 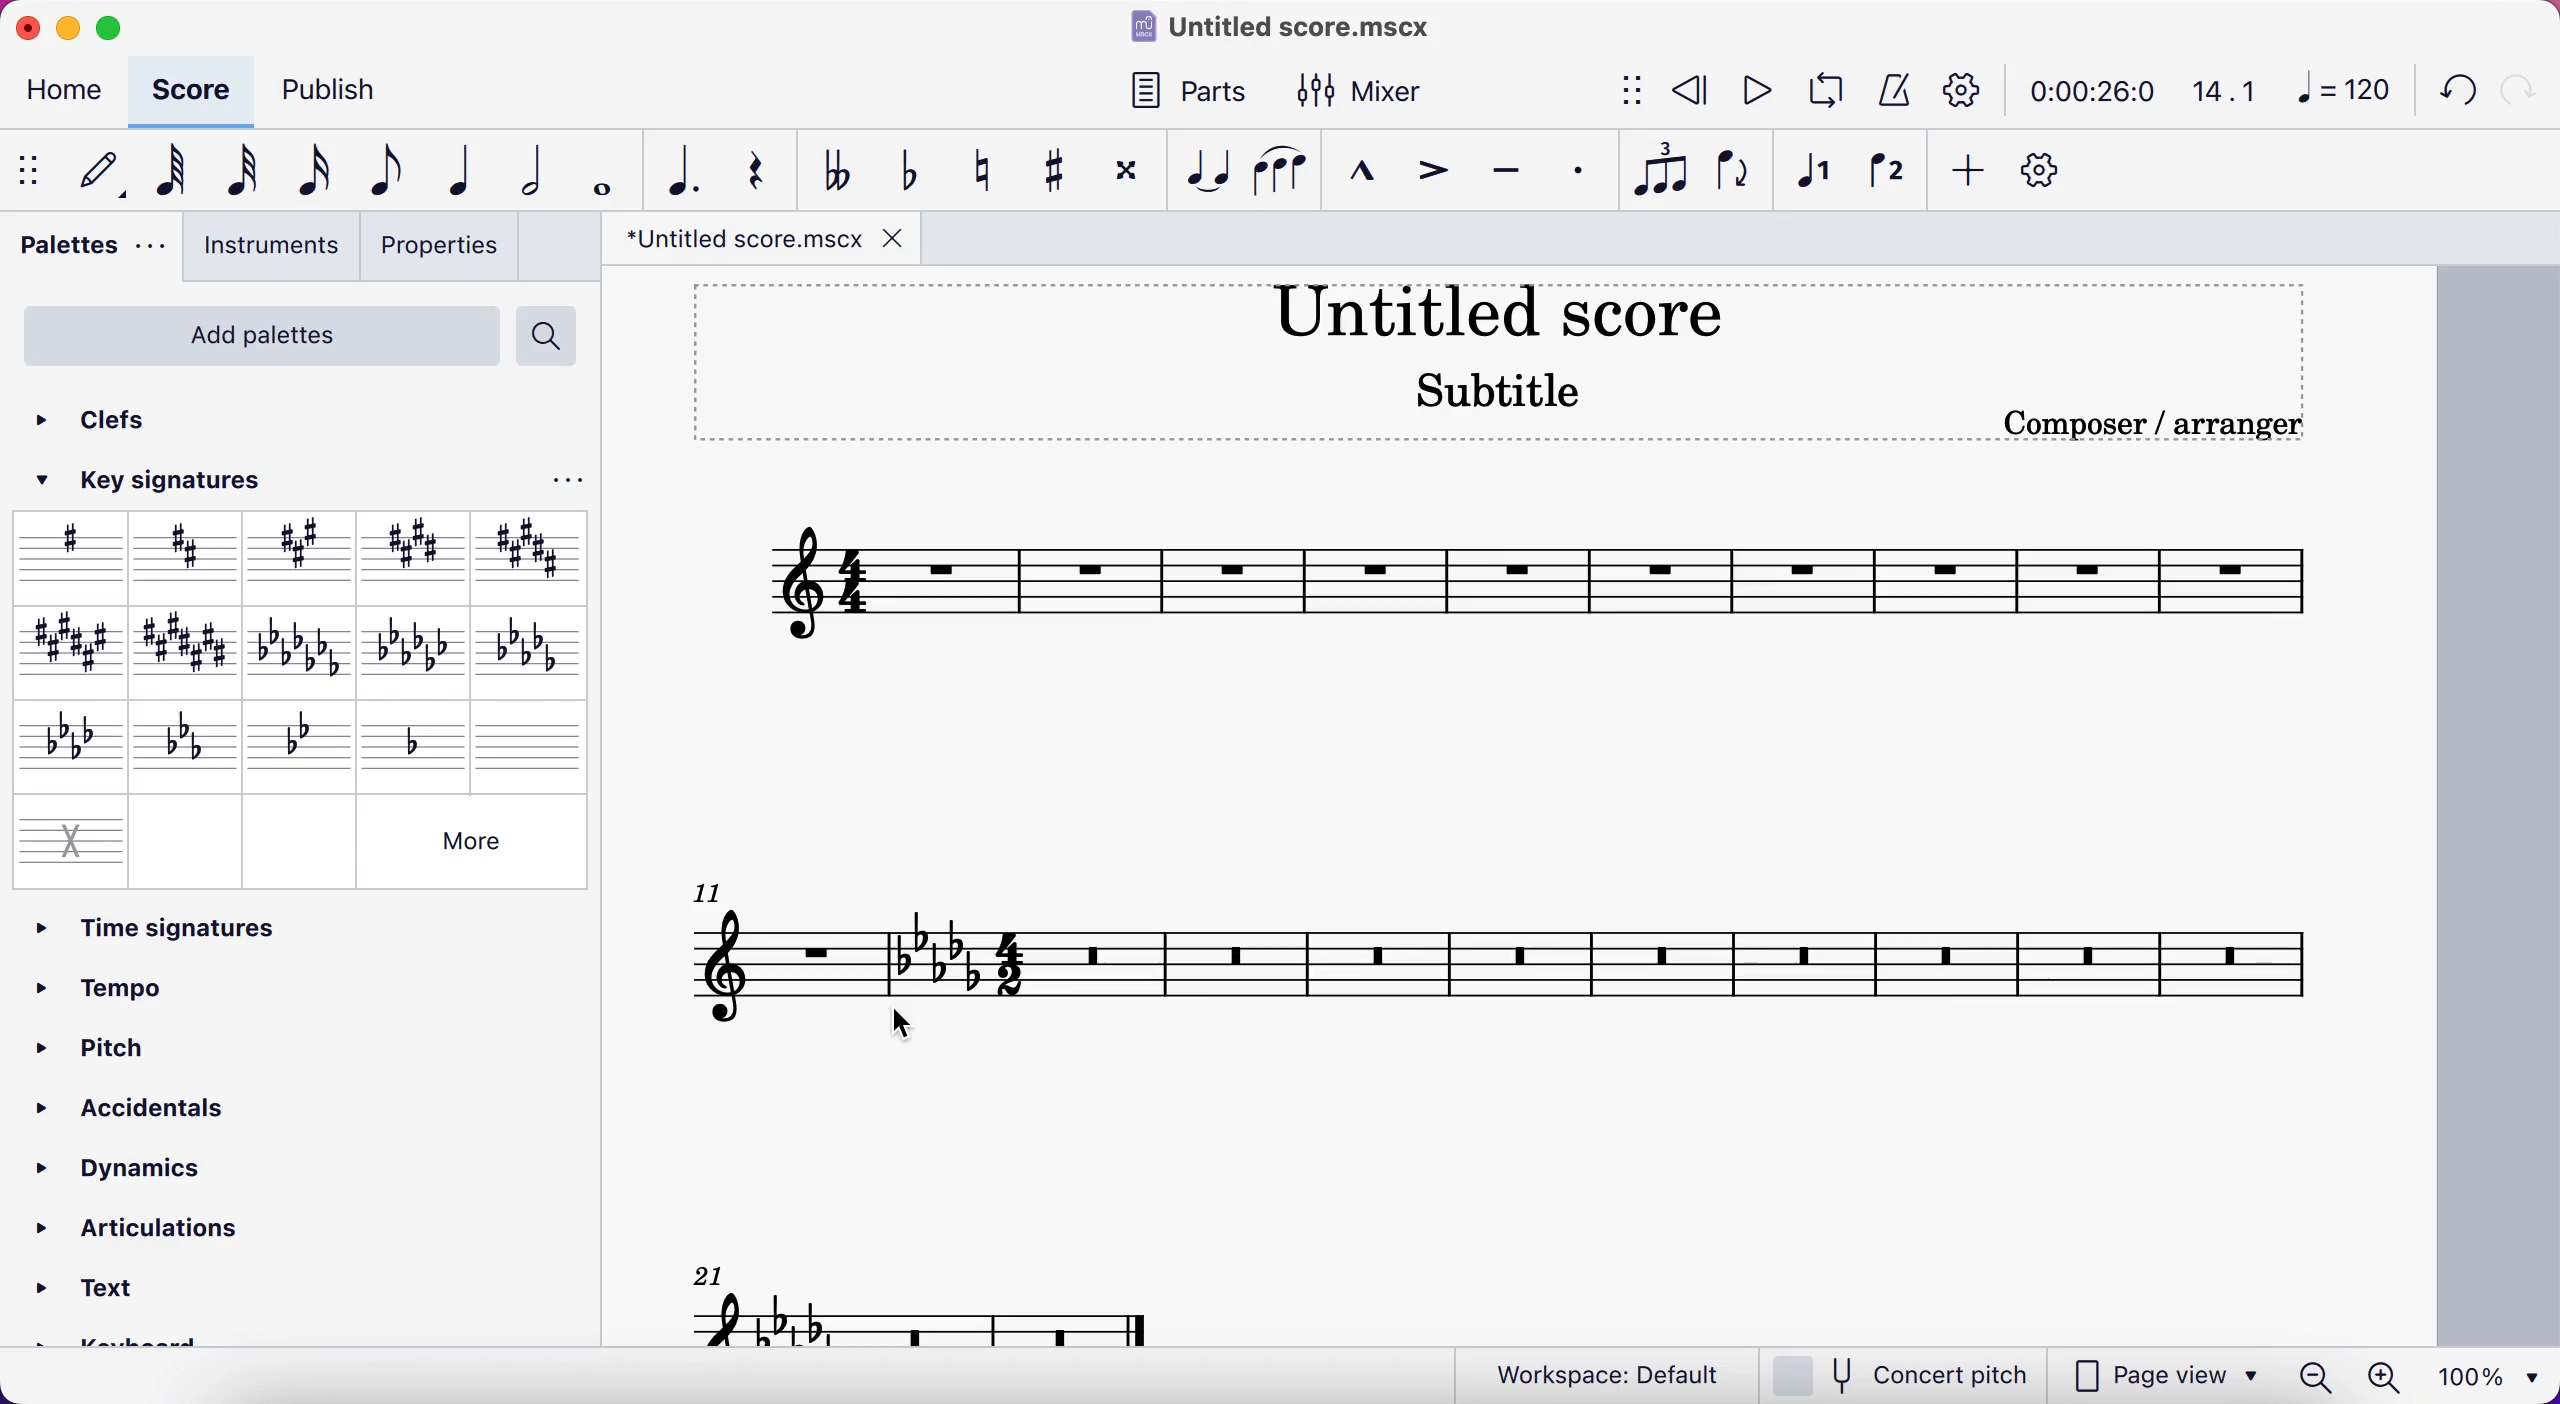 I want to click on 64th note, so click(x=174, y=176).